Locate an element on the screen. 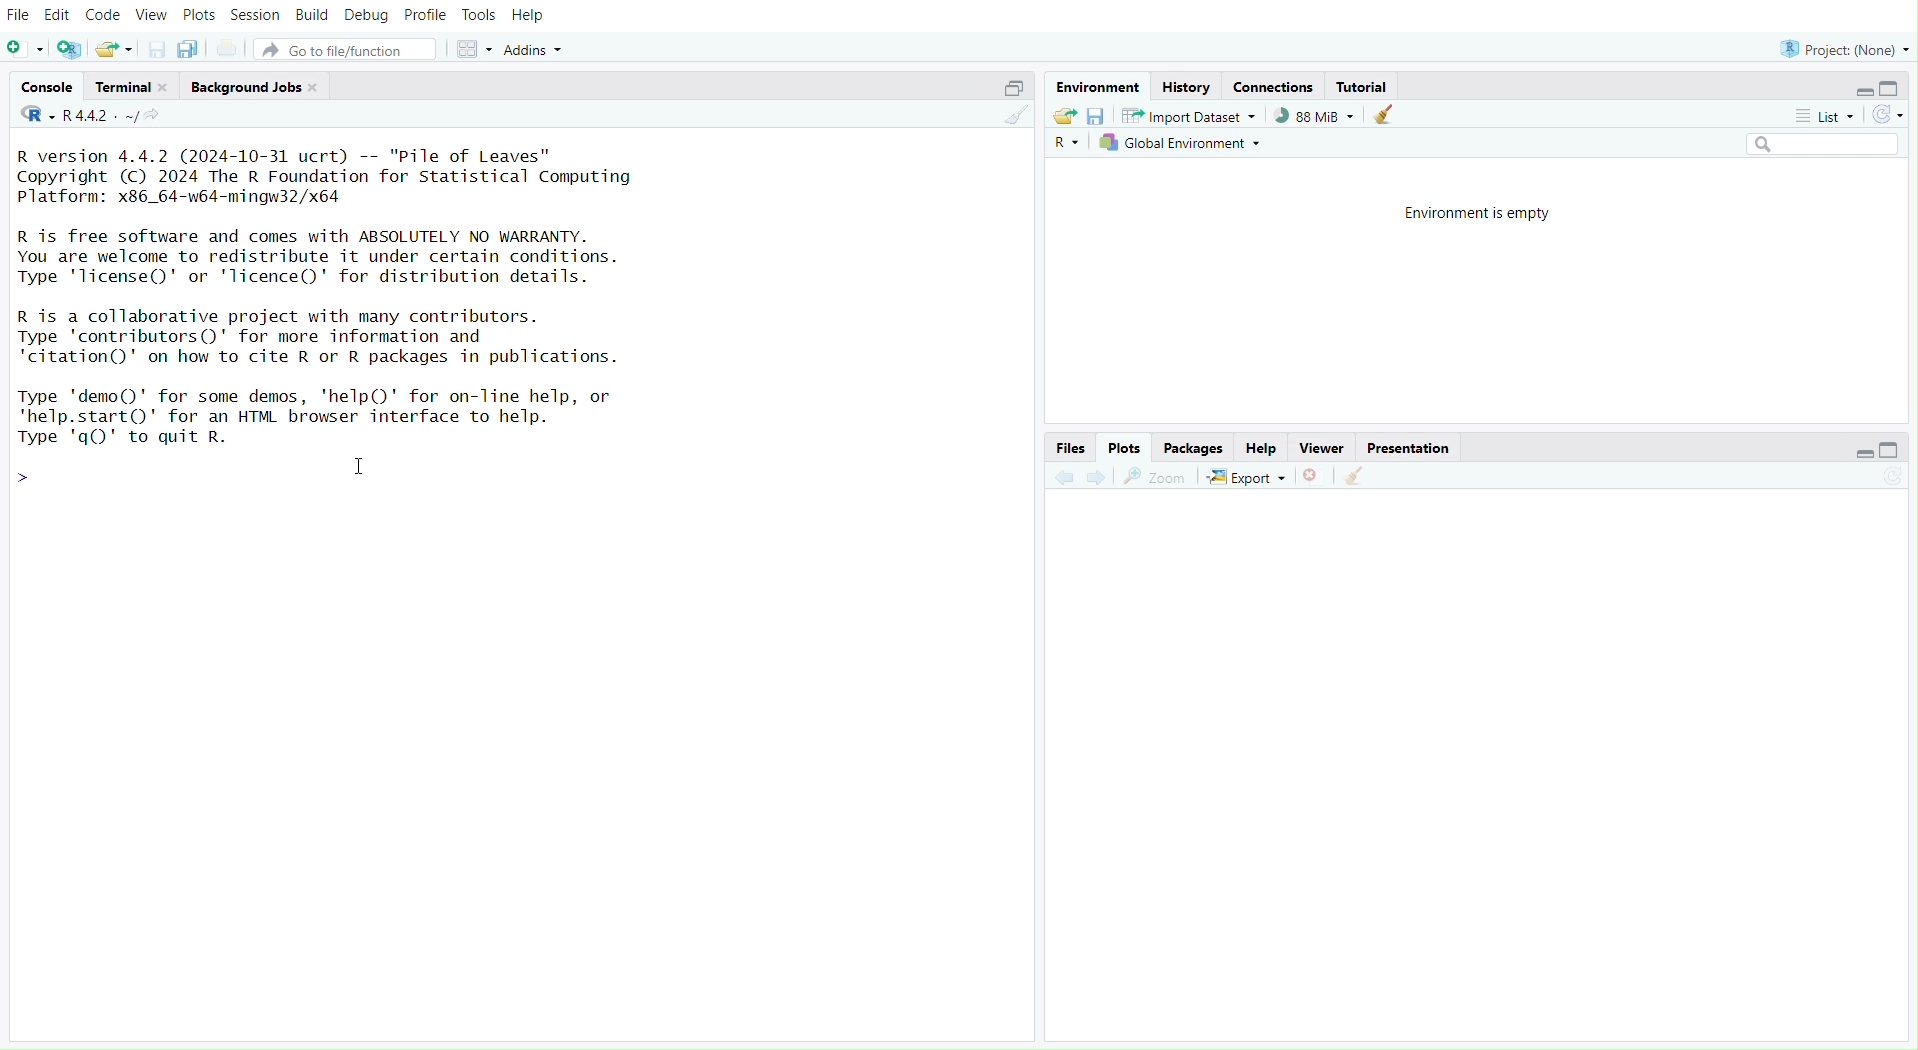  Go back to the previous source location (Ctrl + F9) is located at coordinates (1065, 476).